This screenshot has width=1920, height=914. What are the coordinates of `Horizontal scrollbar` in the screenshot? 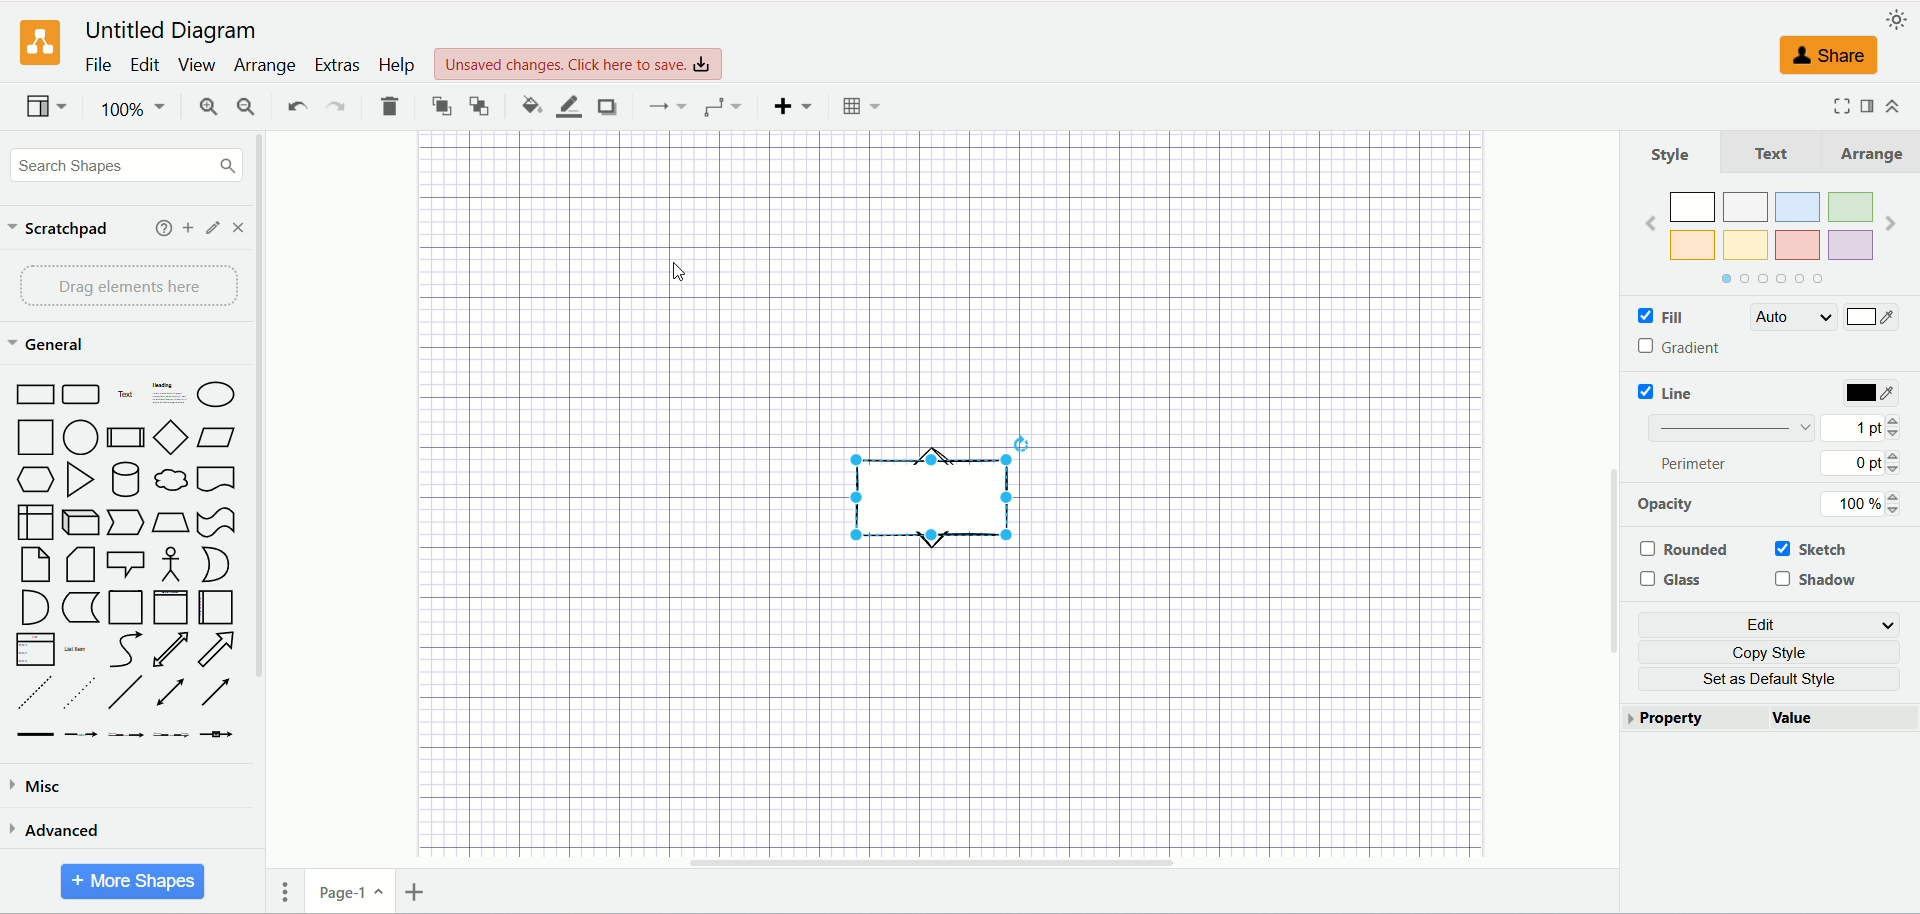 It's located at (929, 862).